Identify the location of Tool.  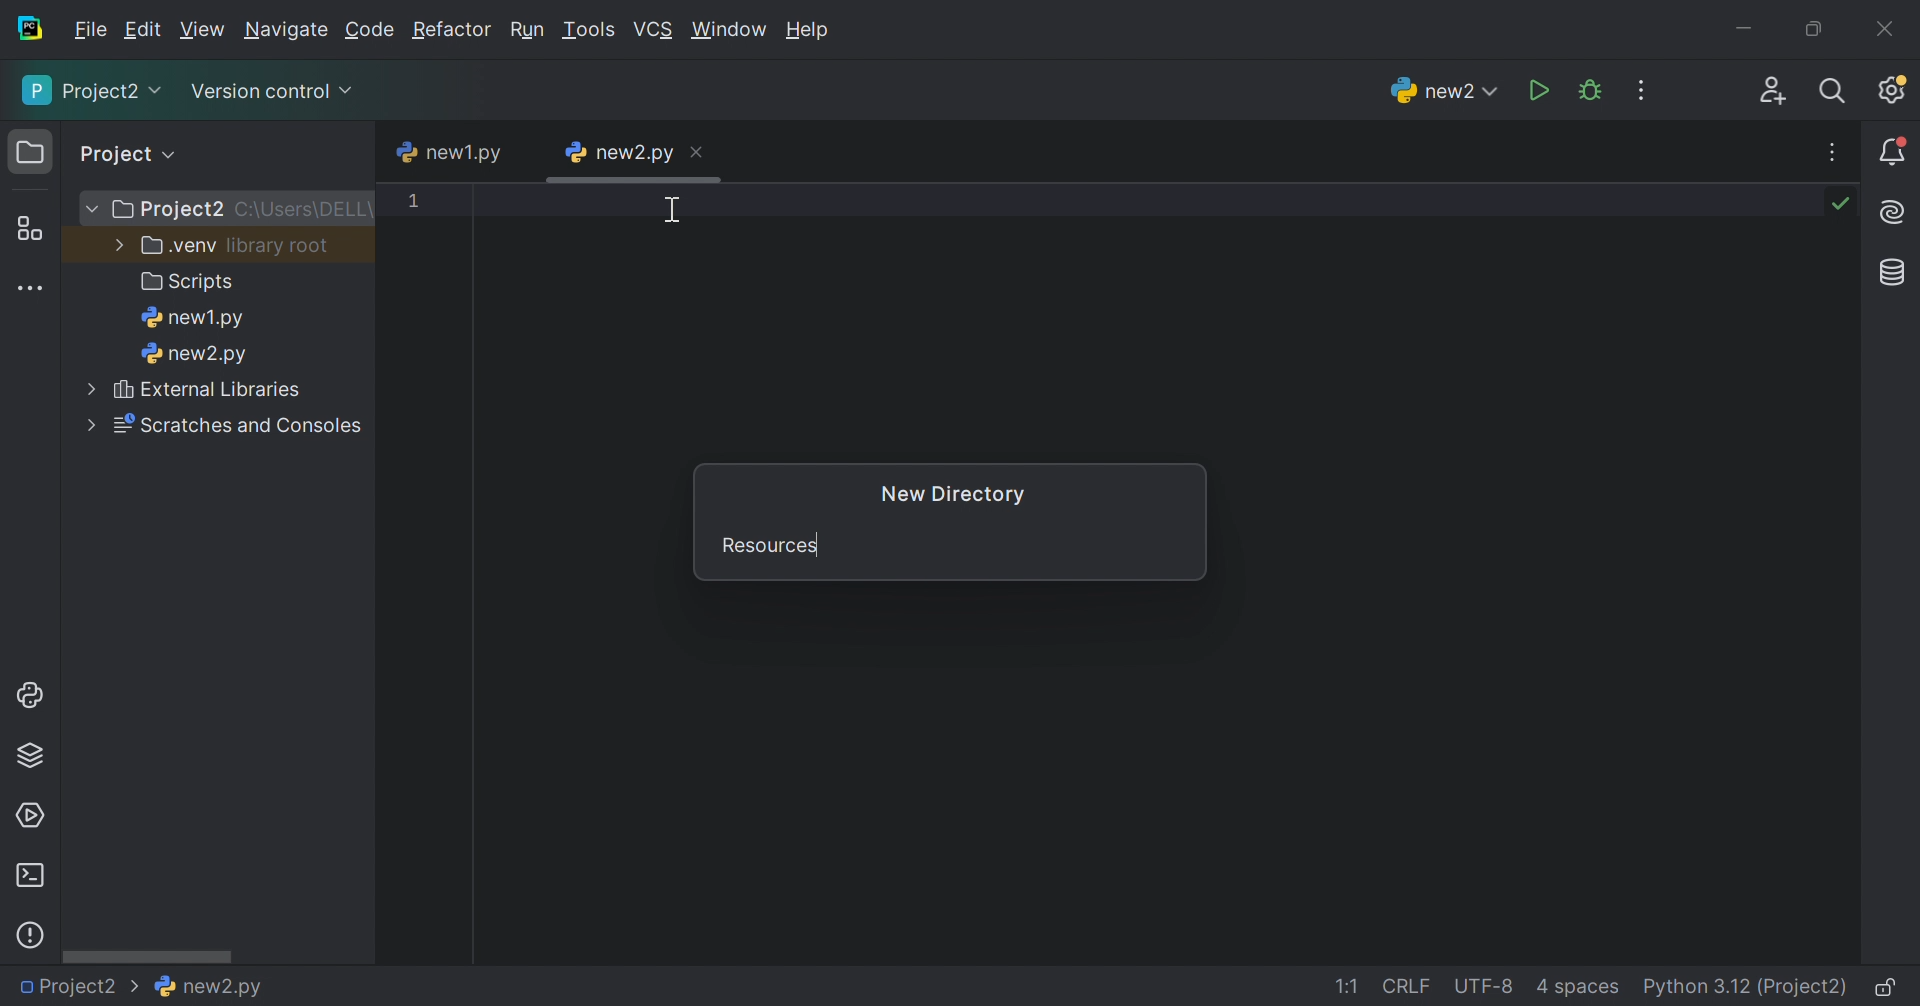
(589, 32).